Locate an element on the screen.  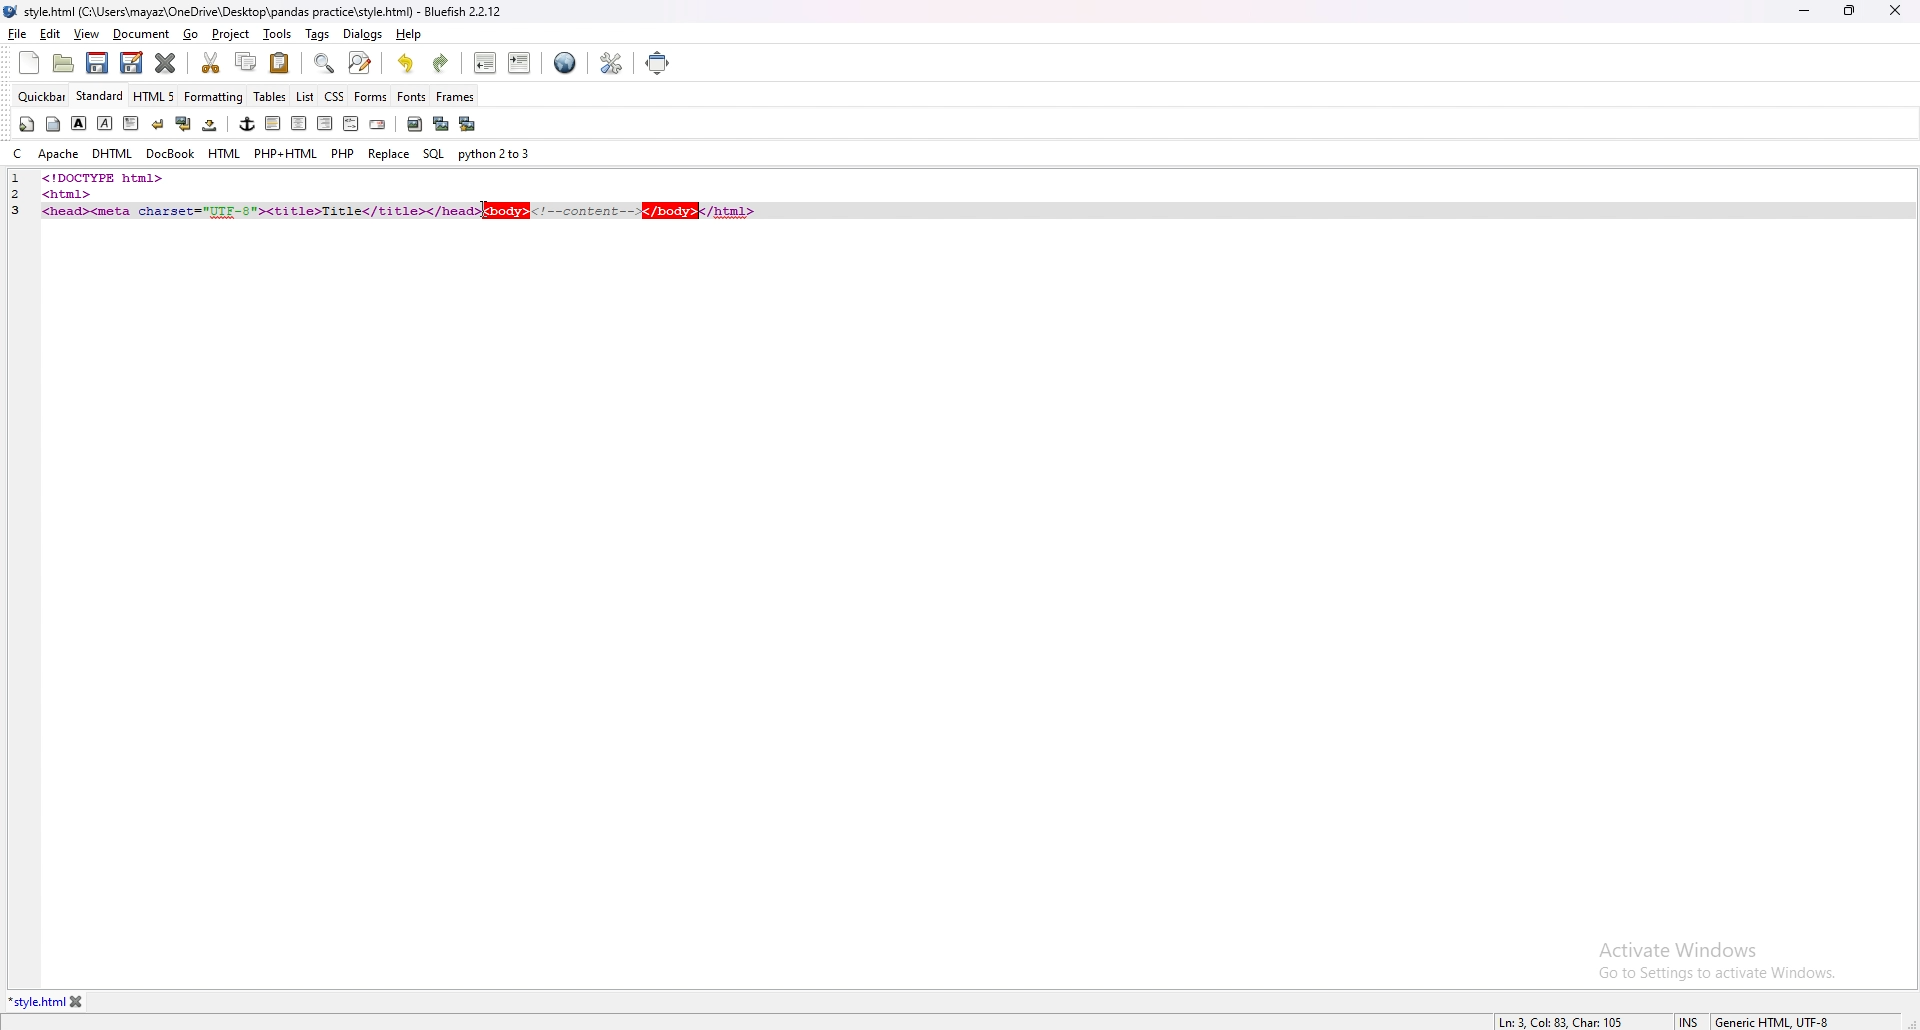
html 5 is located at coordinates (156, 97).